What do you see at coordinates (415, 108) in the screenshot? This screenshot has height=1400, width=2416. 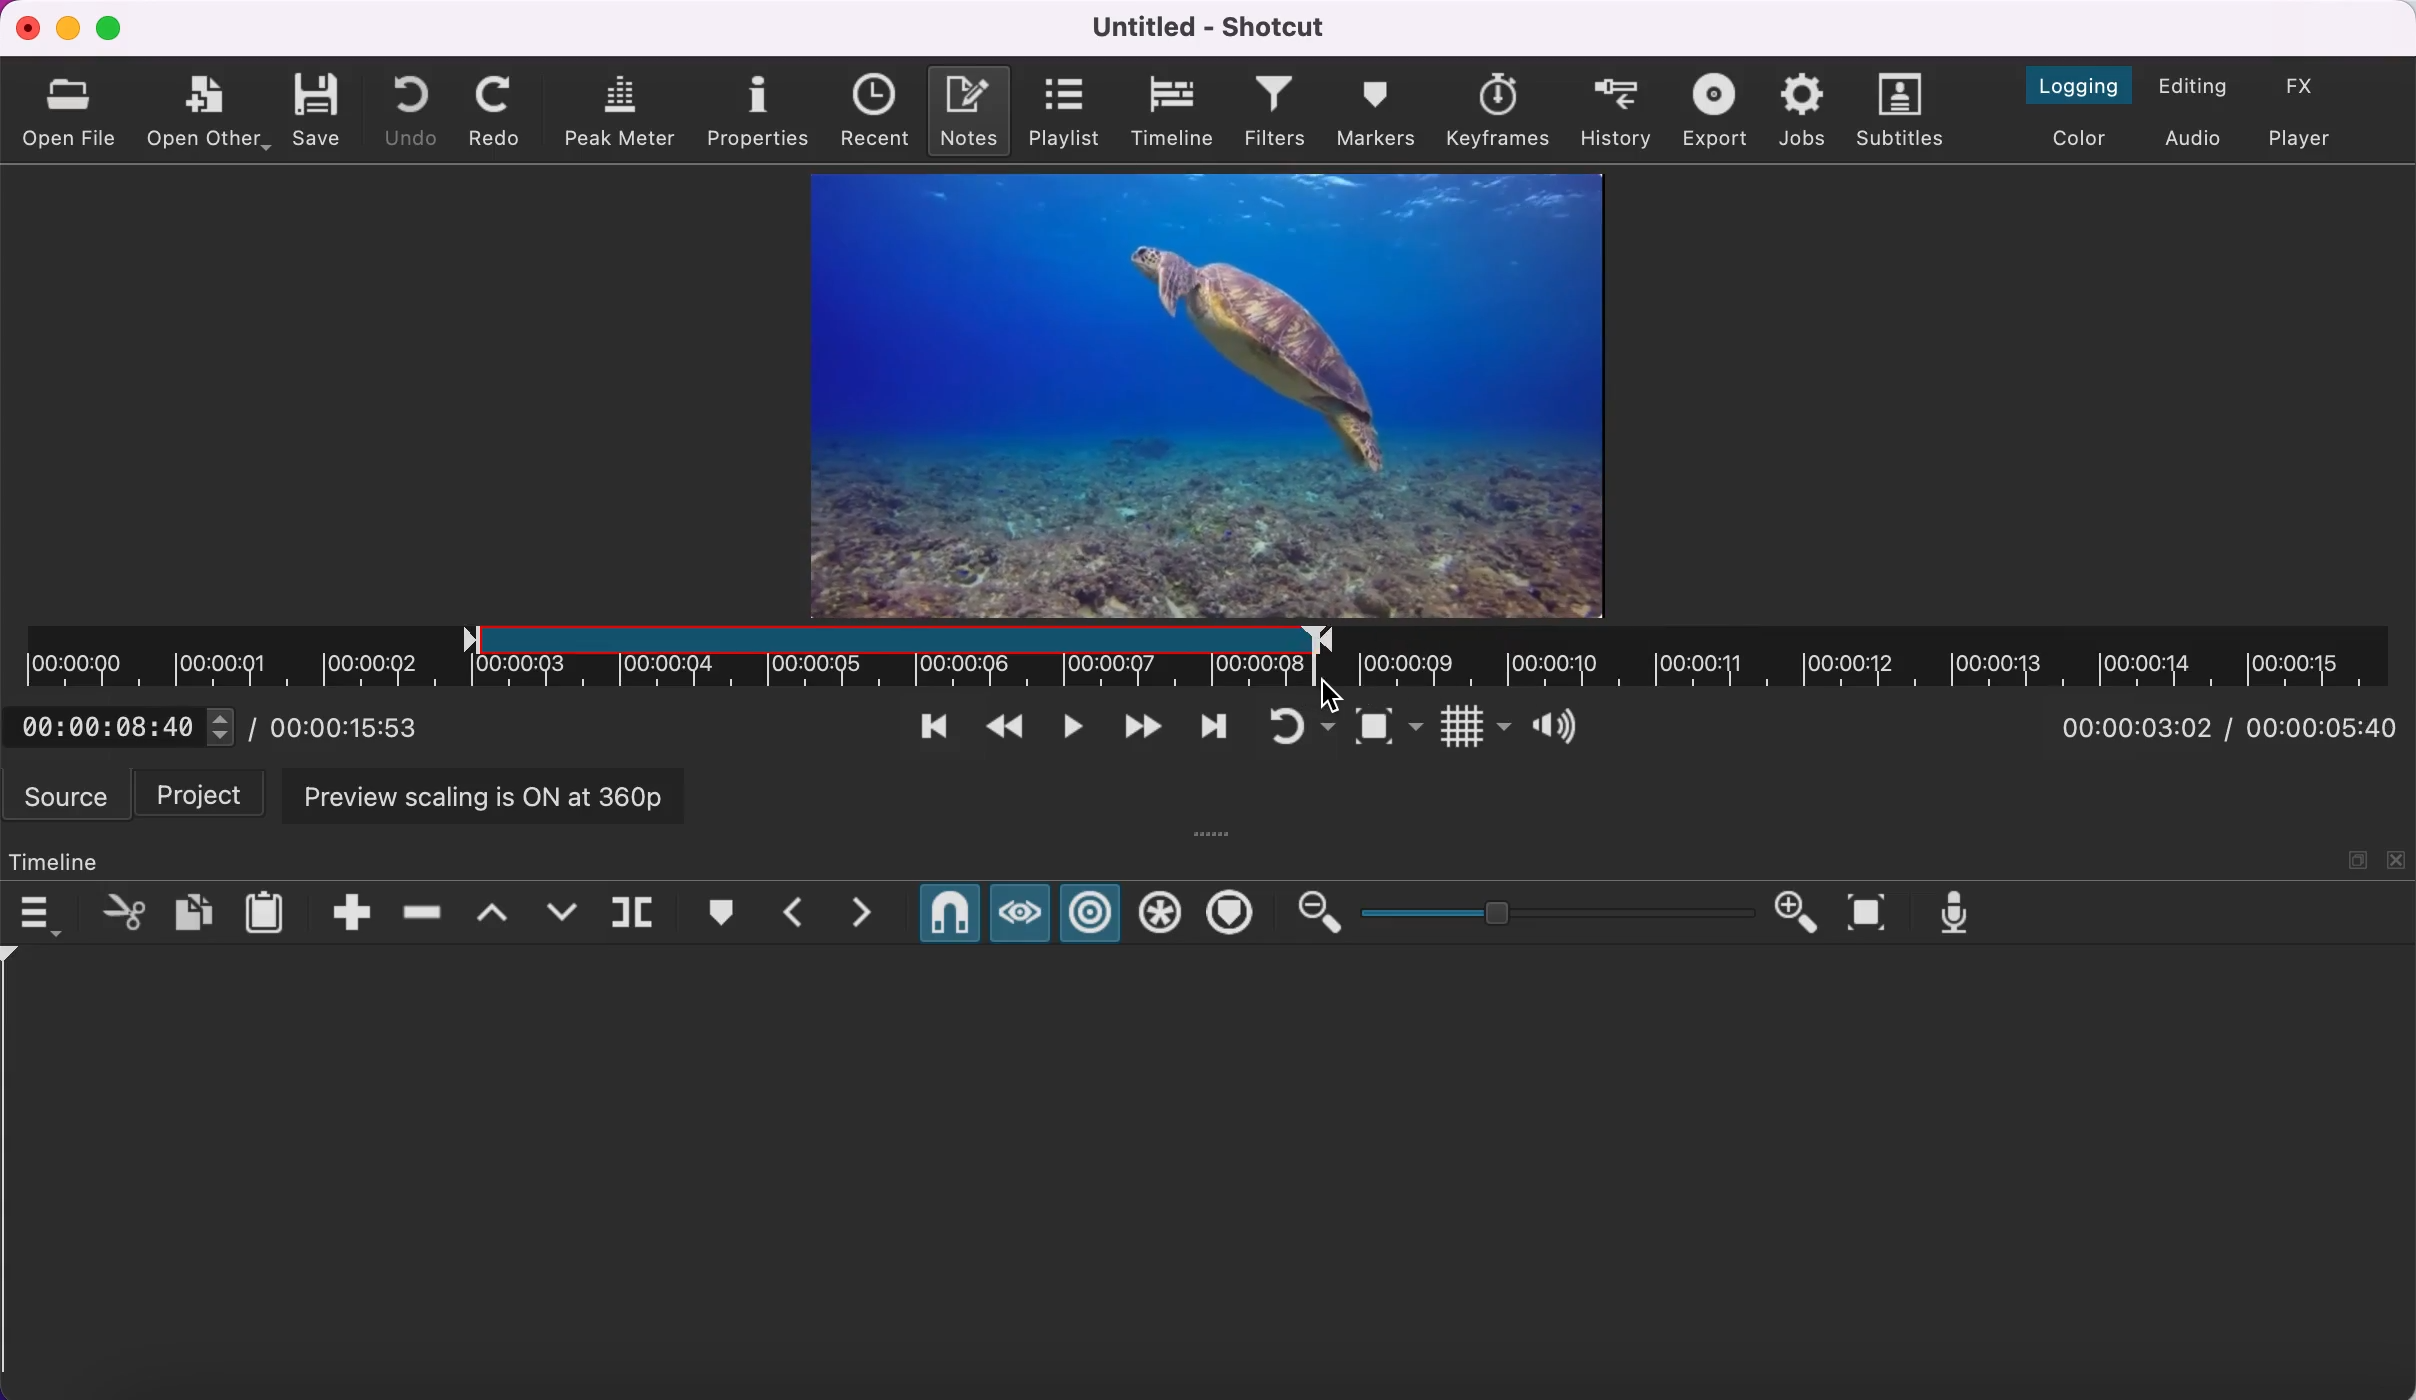 I see `undo` at bounding box center [415, 108].